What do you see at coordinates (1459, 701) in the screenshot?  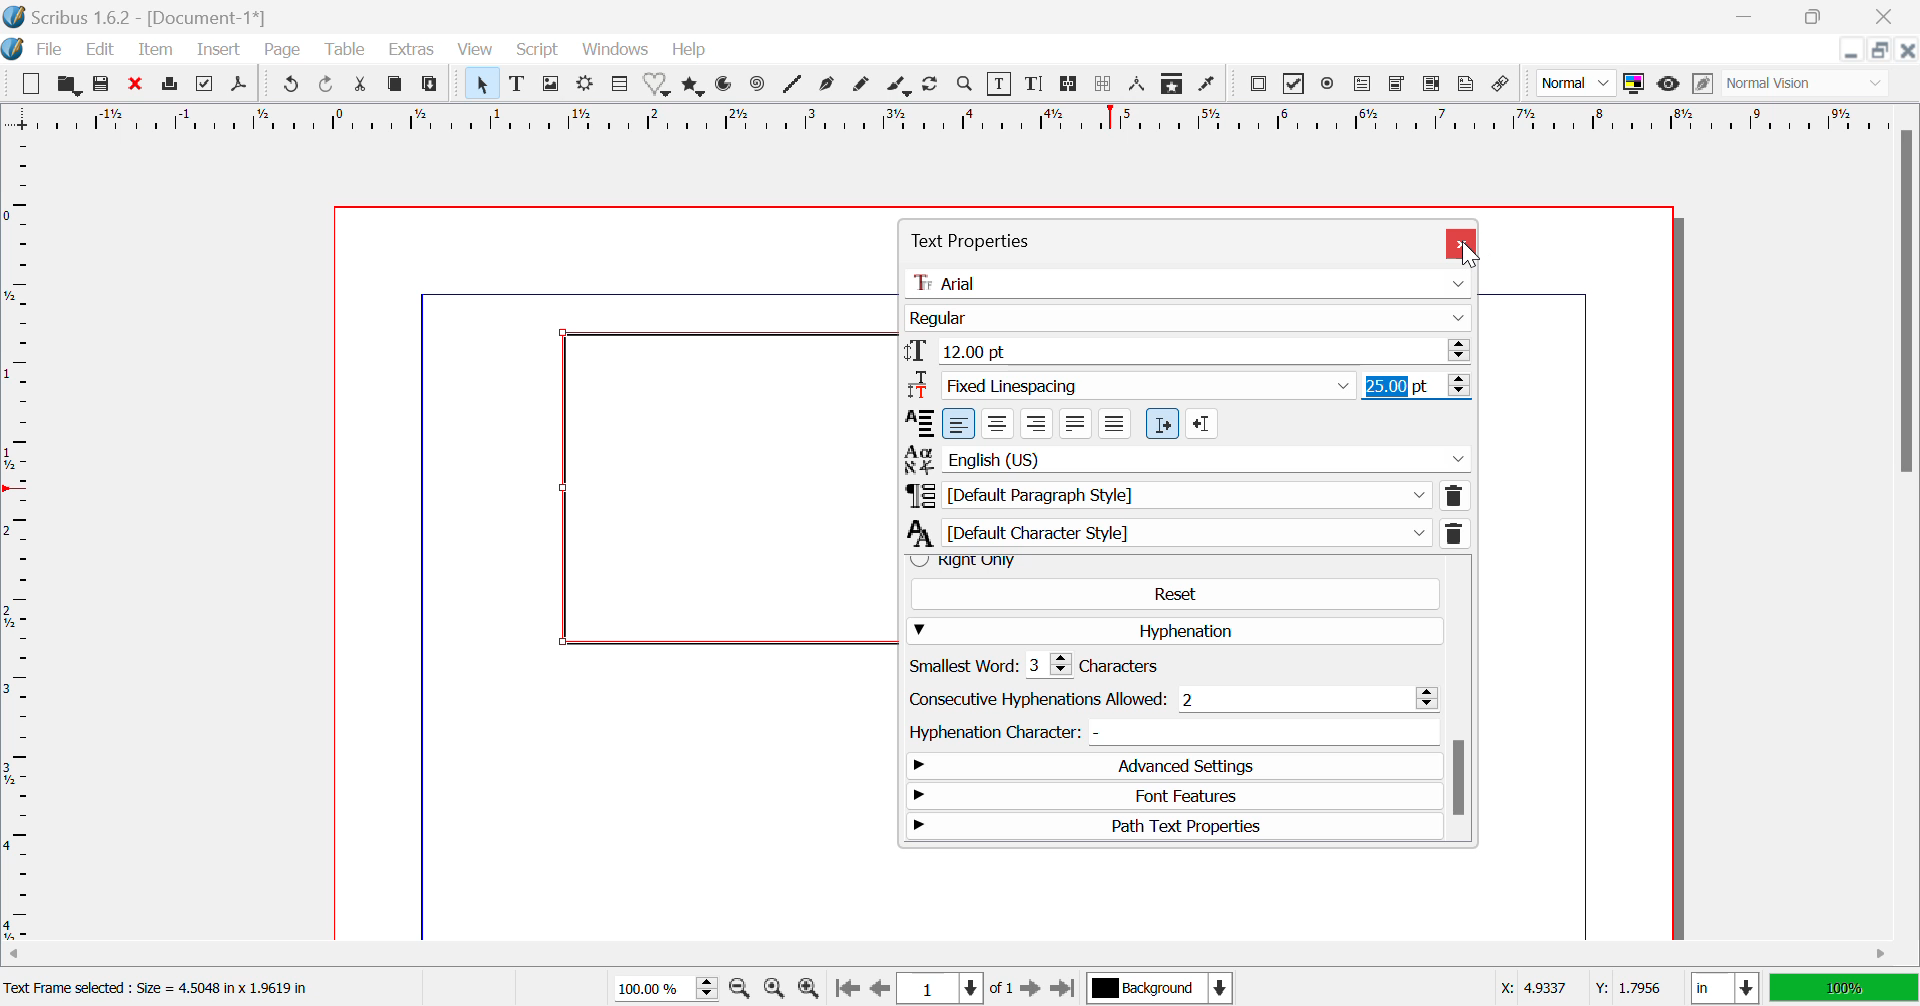 I see `Scroll Bar` at bounding box center [1459, 701].